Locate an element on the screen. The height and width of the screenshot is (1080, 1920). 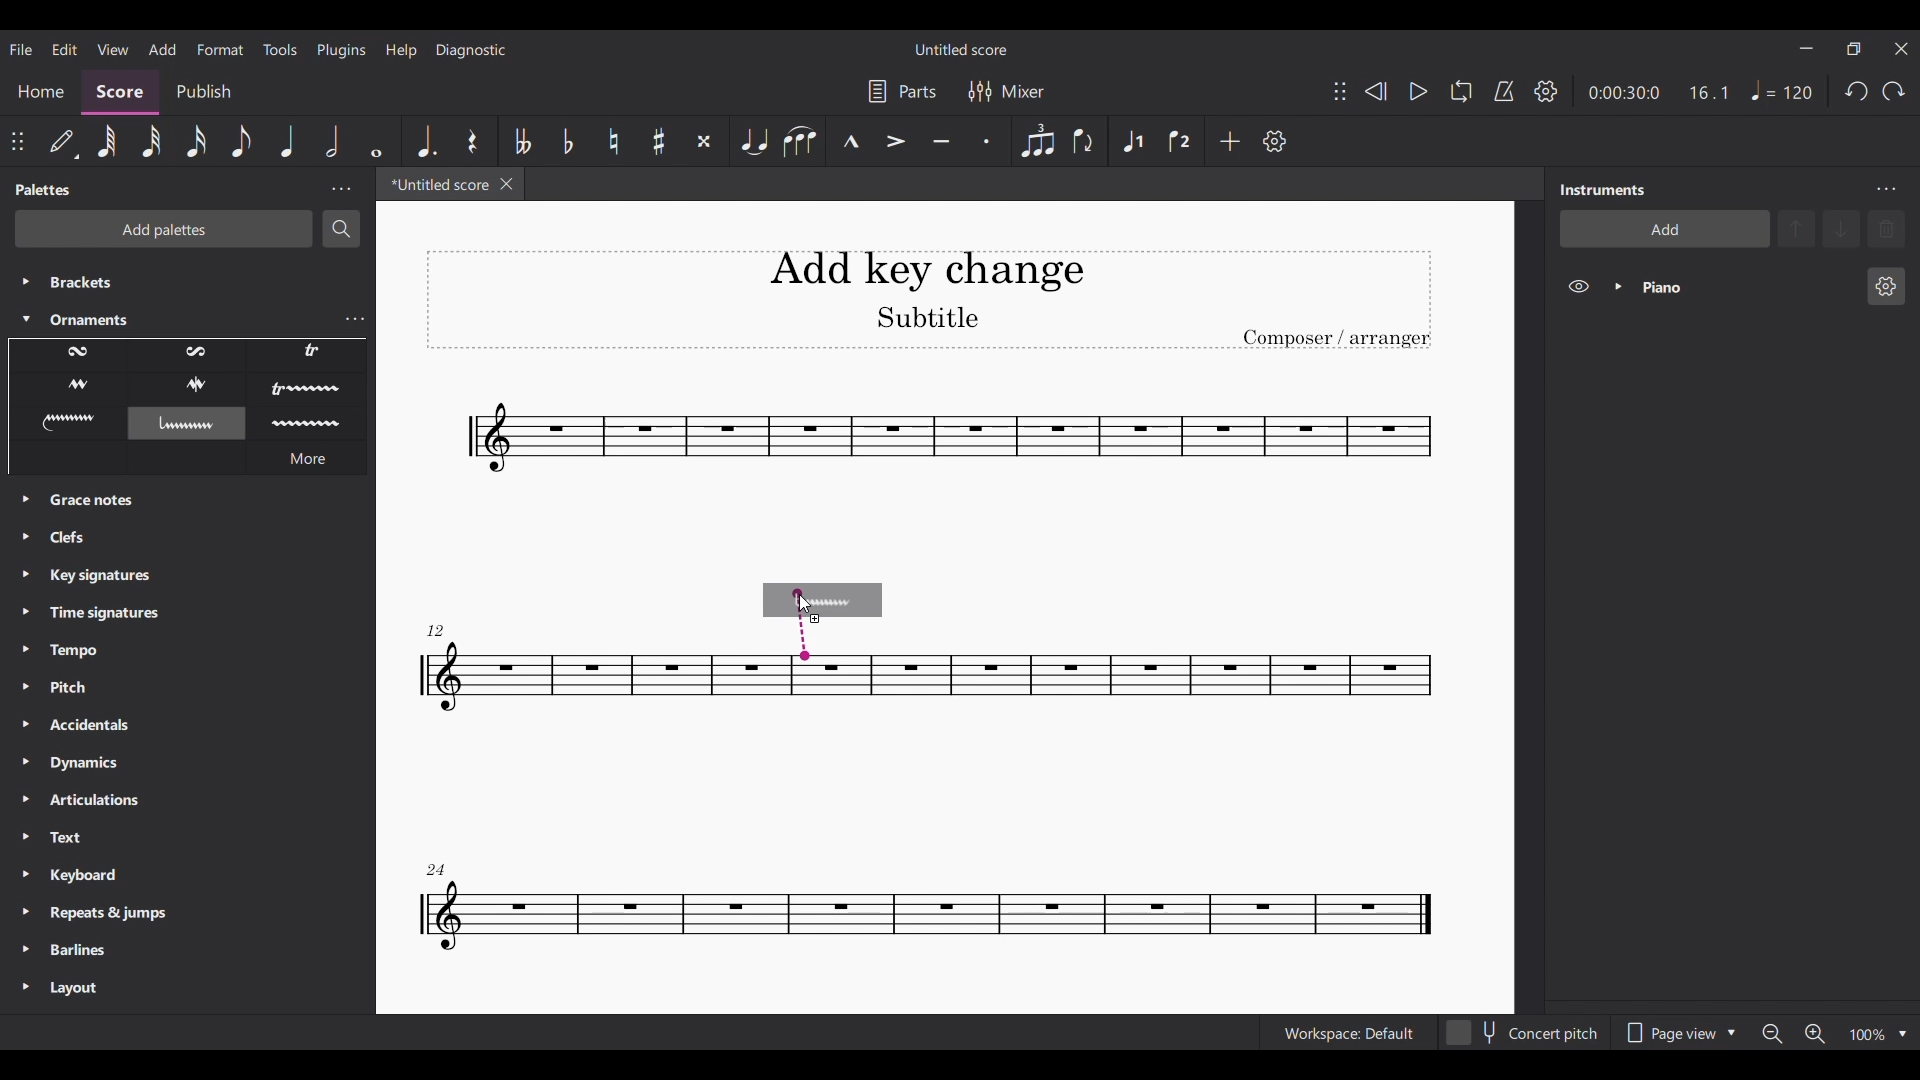
Whole note is located at coordinates (377, 140).